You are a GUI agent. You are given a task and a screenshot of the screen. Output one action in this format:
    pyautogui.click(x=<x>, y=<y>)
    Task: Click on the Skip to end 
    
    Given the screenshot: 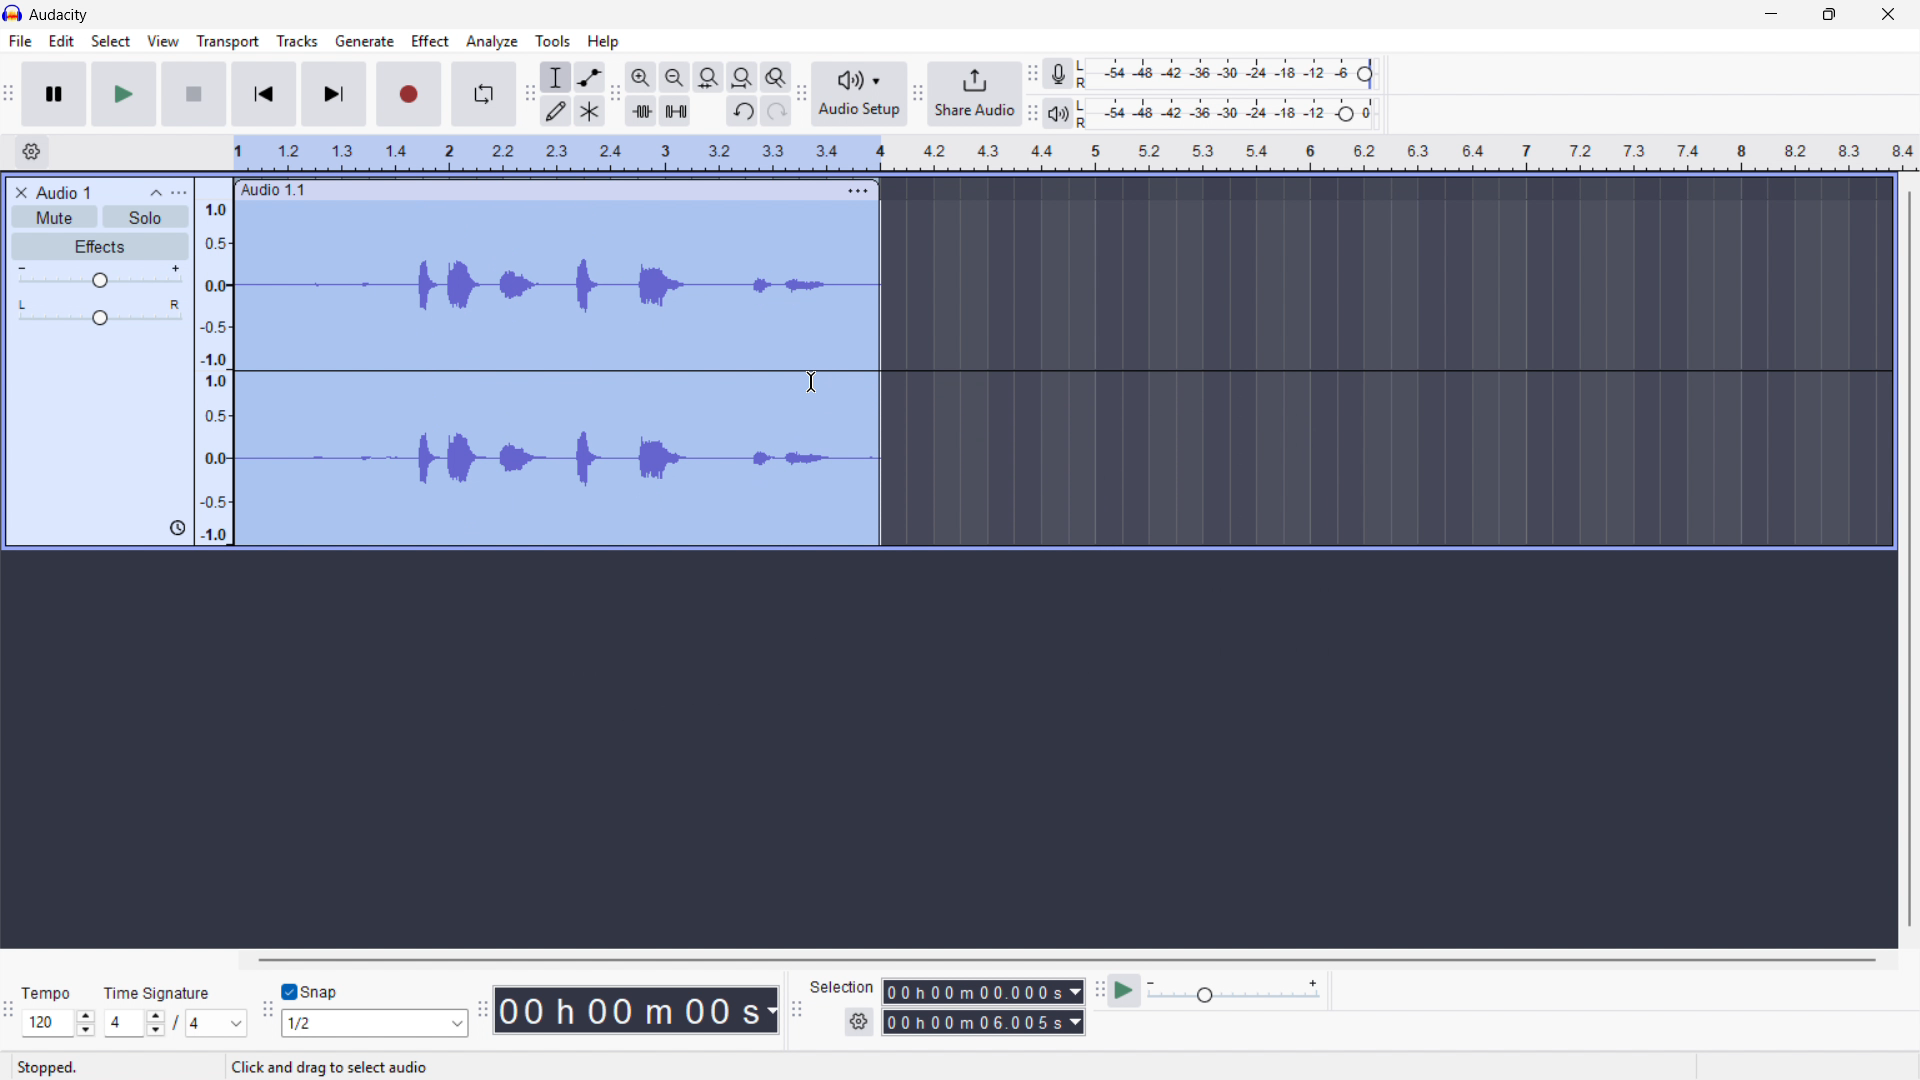 What is the action you would take?
    pyautogui.click(x=335, y=94)
    